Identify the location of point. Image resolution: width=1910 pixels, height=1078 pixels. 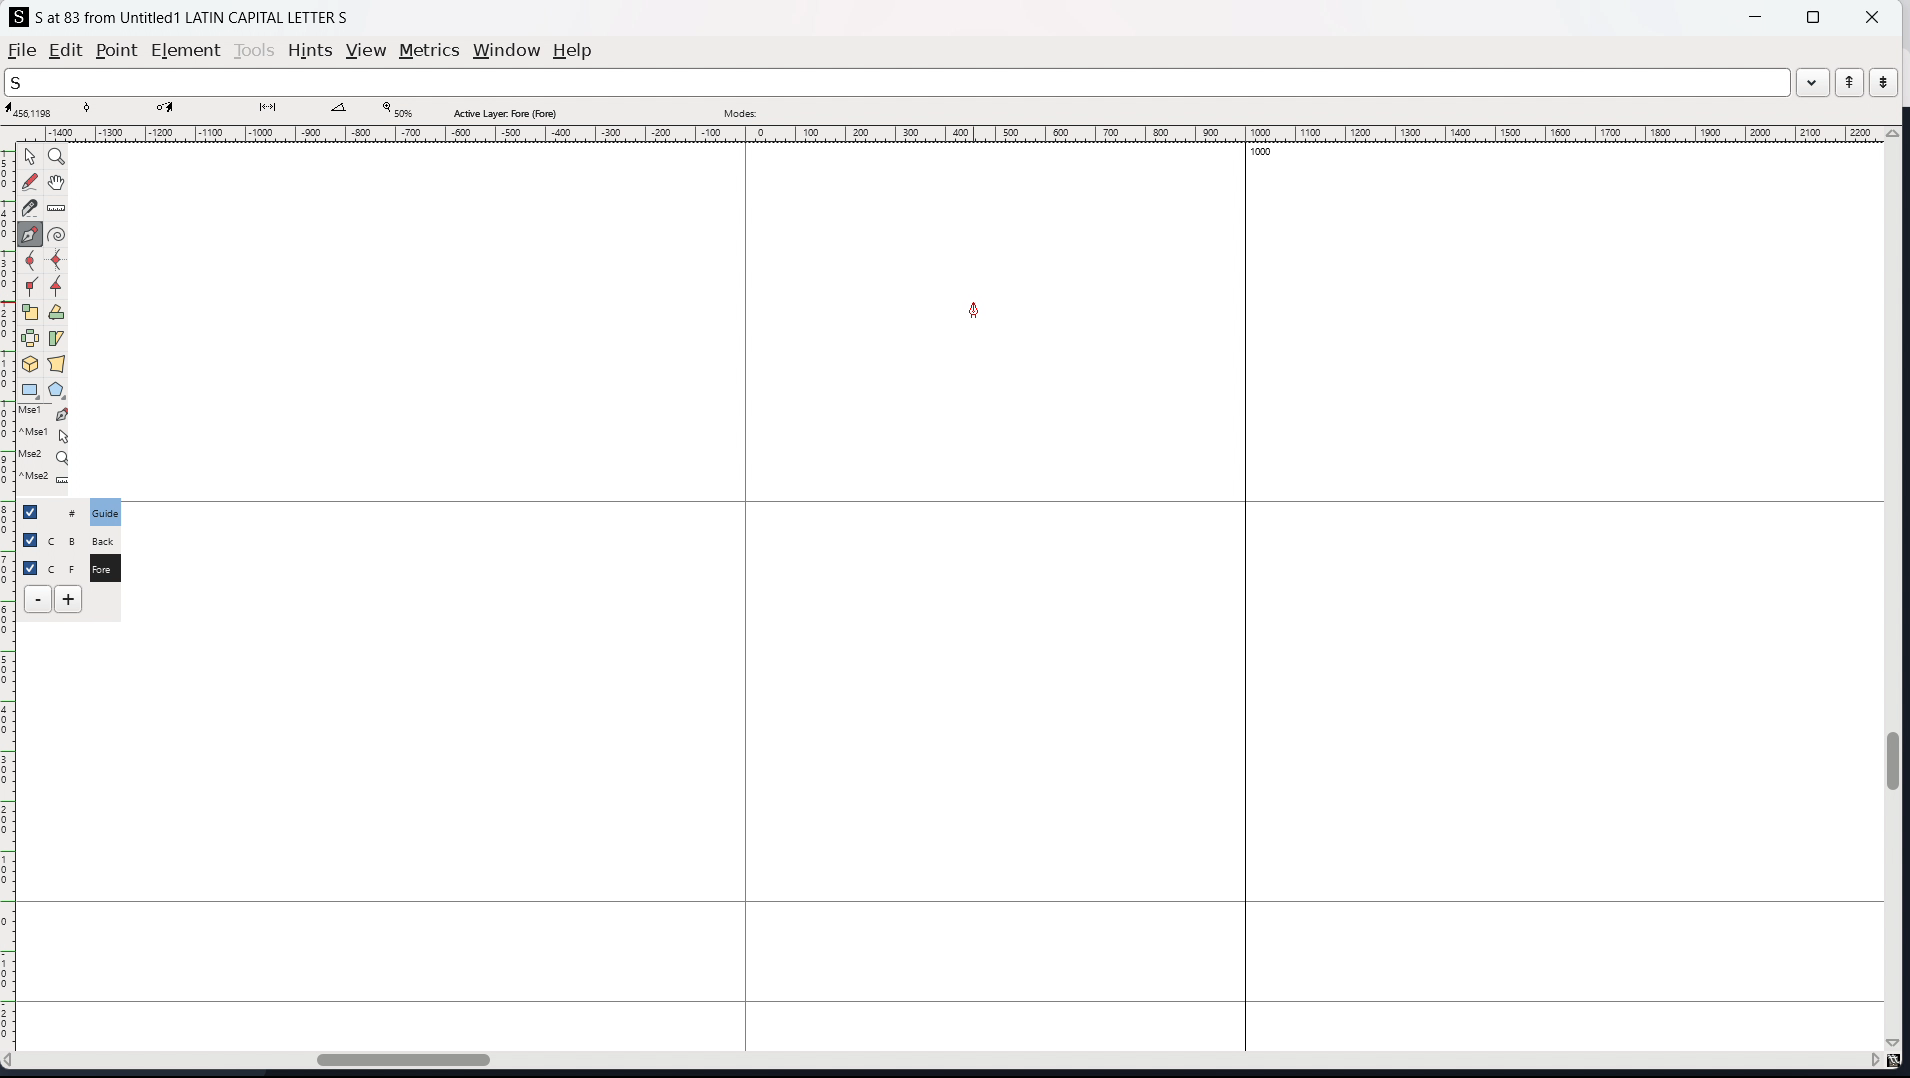
(115, 52).